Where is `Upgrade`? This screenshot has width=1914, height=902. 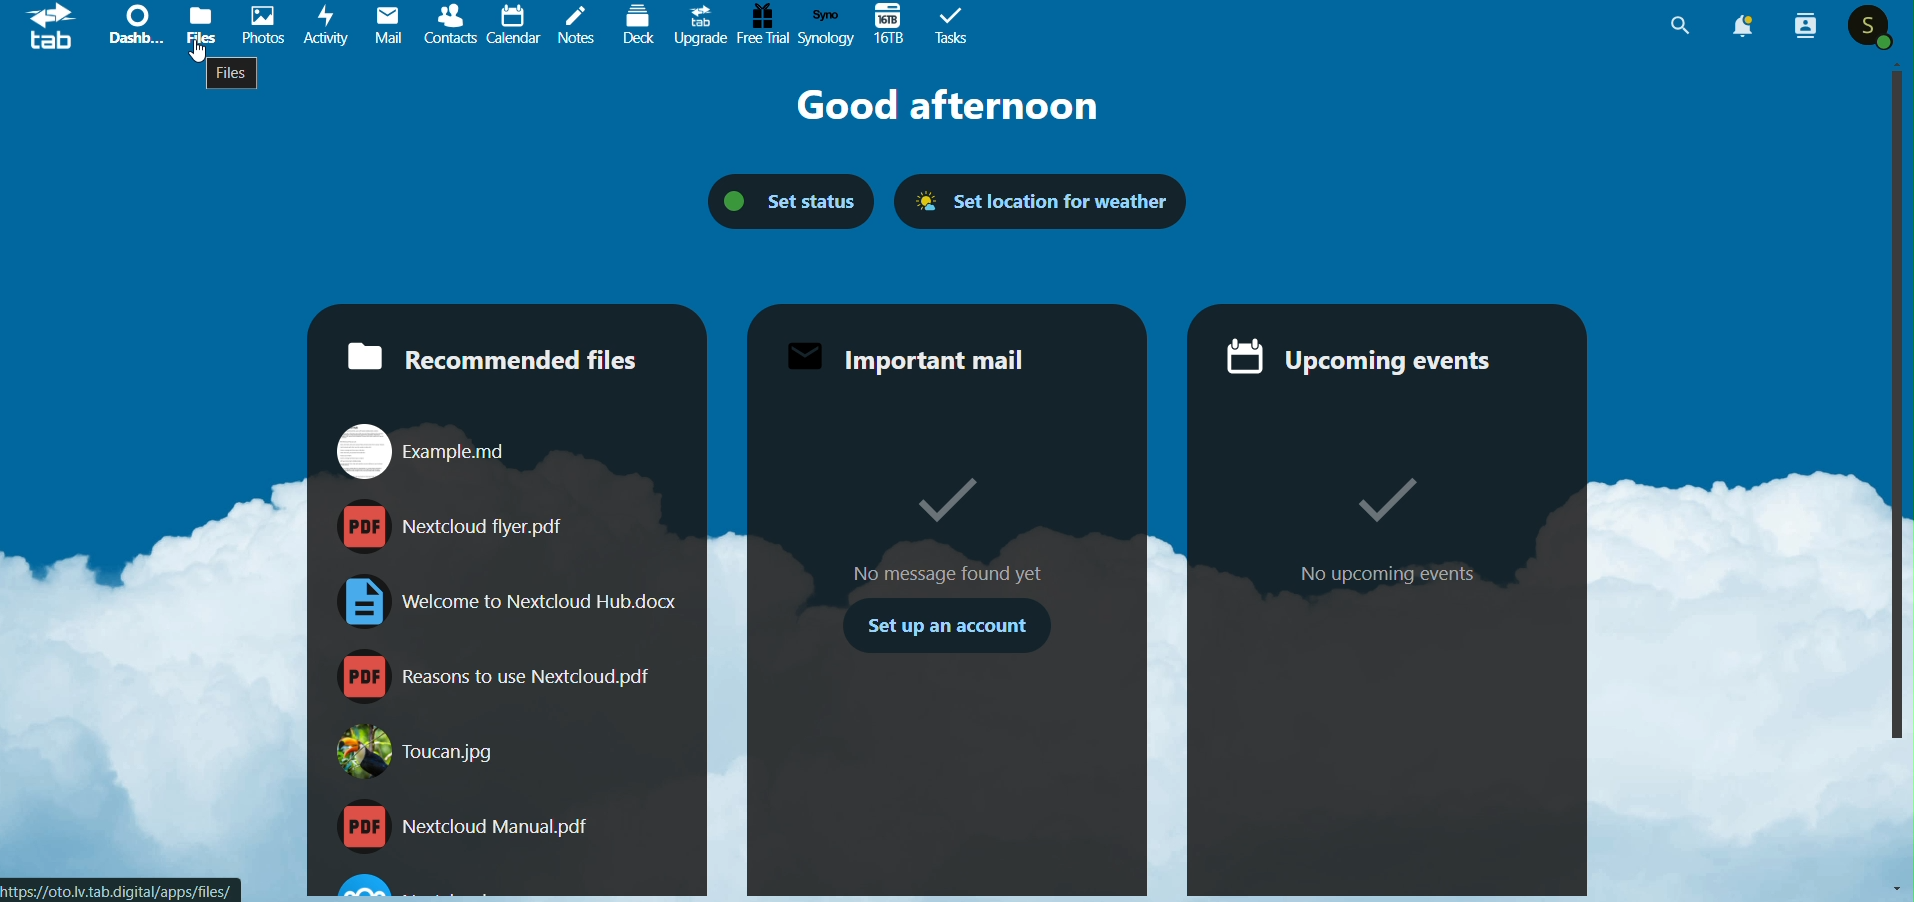
Upgrade is located at coordinates (700, 26).